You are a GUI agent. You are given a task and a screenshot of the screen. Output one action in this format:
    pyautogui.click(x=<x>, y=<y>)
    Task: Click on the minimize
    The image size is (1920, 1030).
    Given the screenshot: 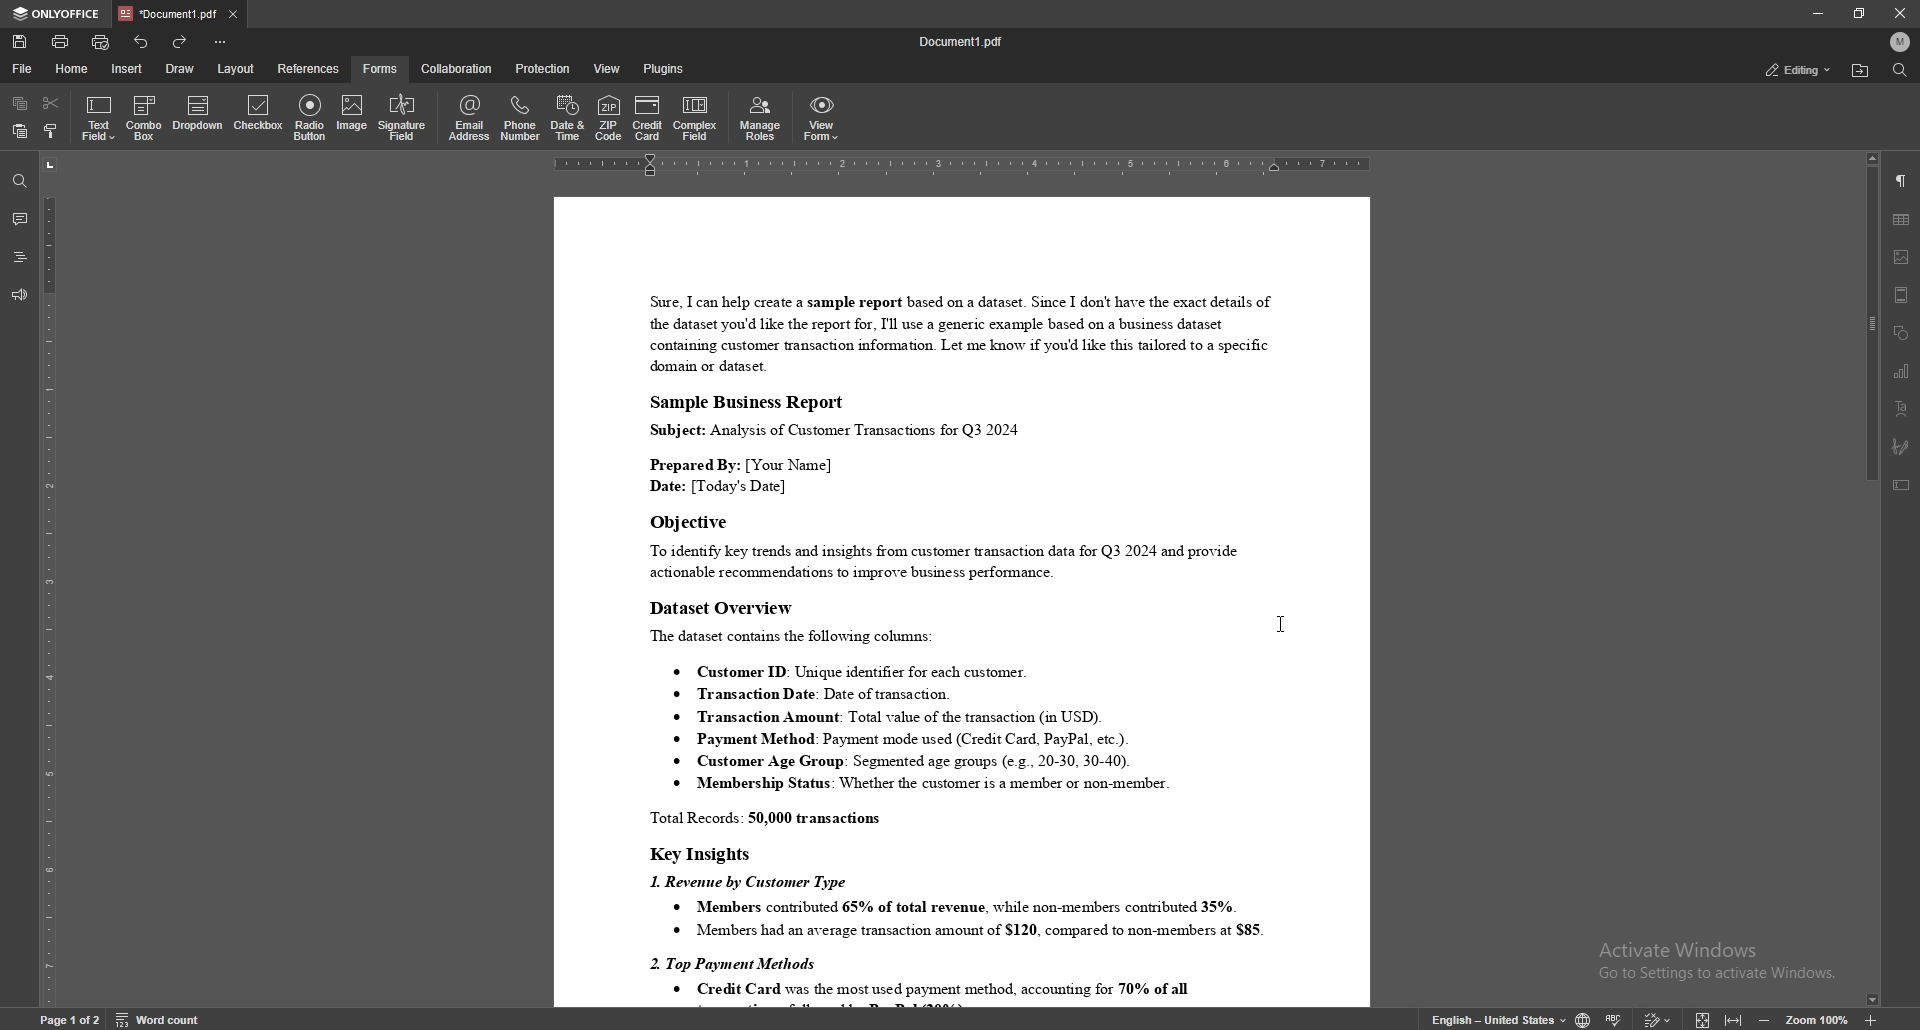 What is the action you would take?
    pyautogui.click(x=1817, y=13)
    